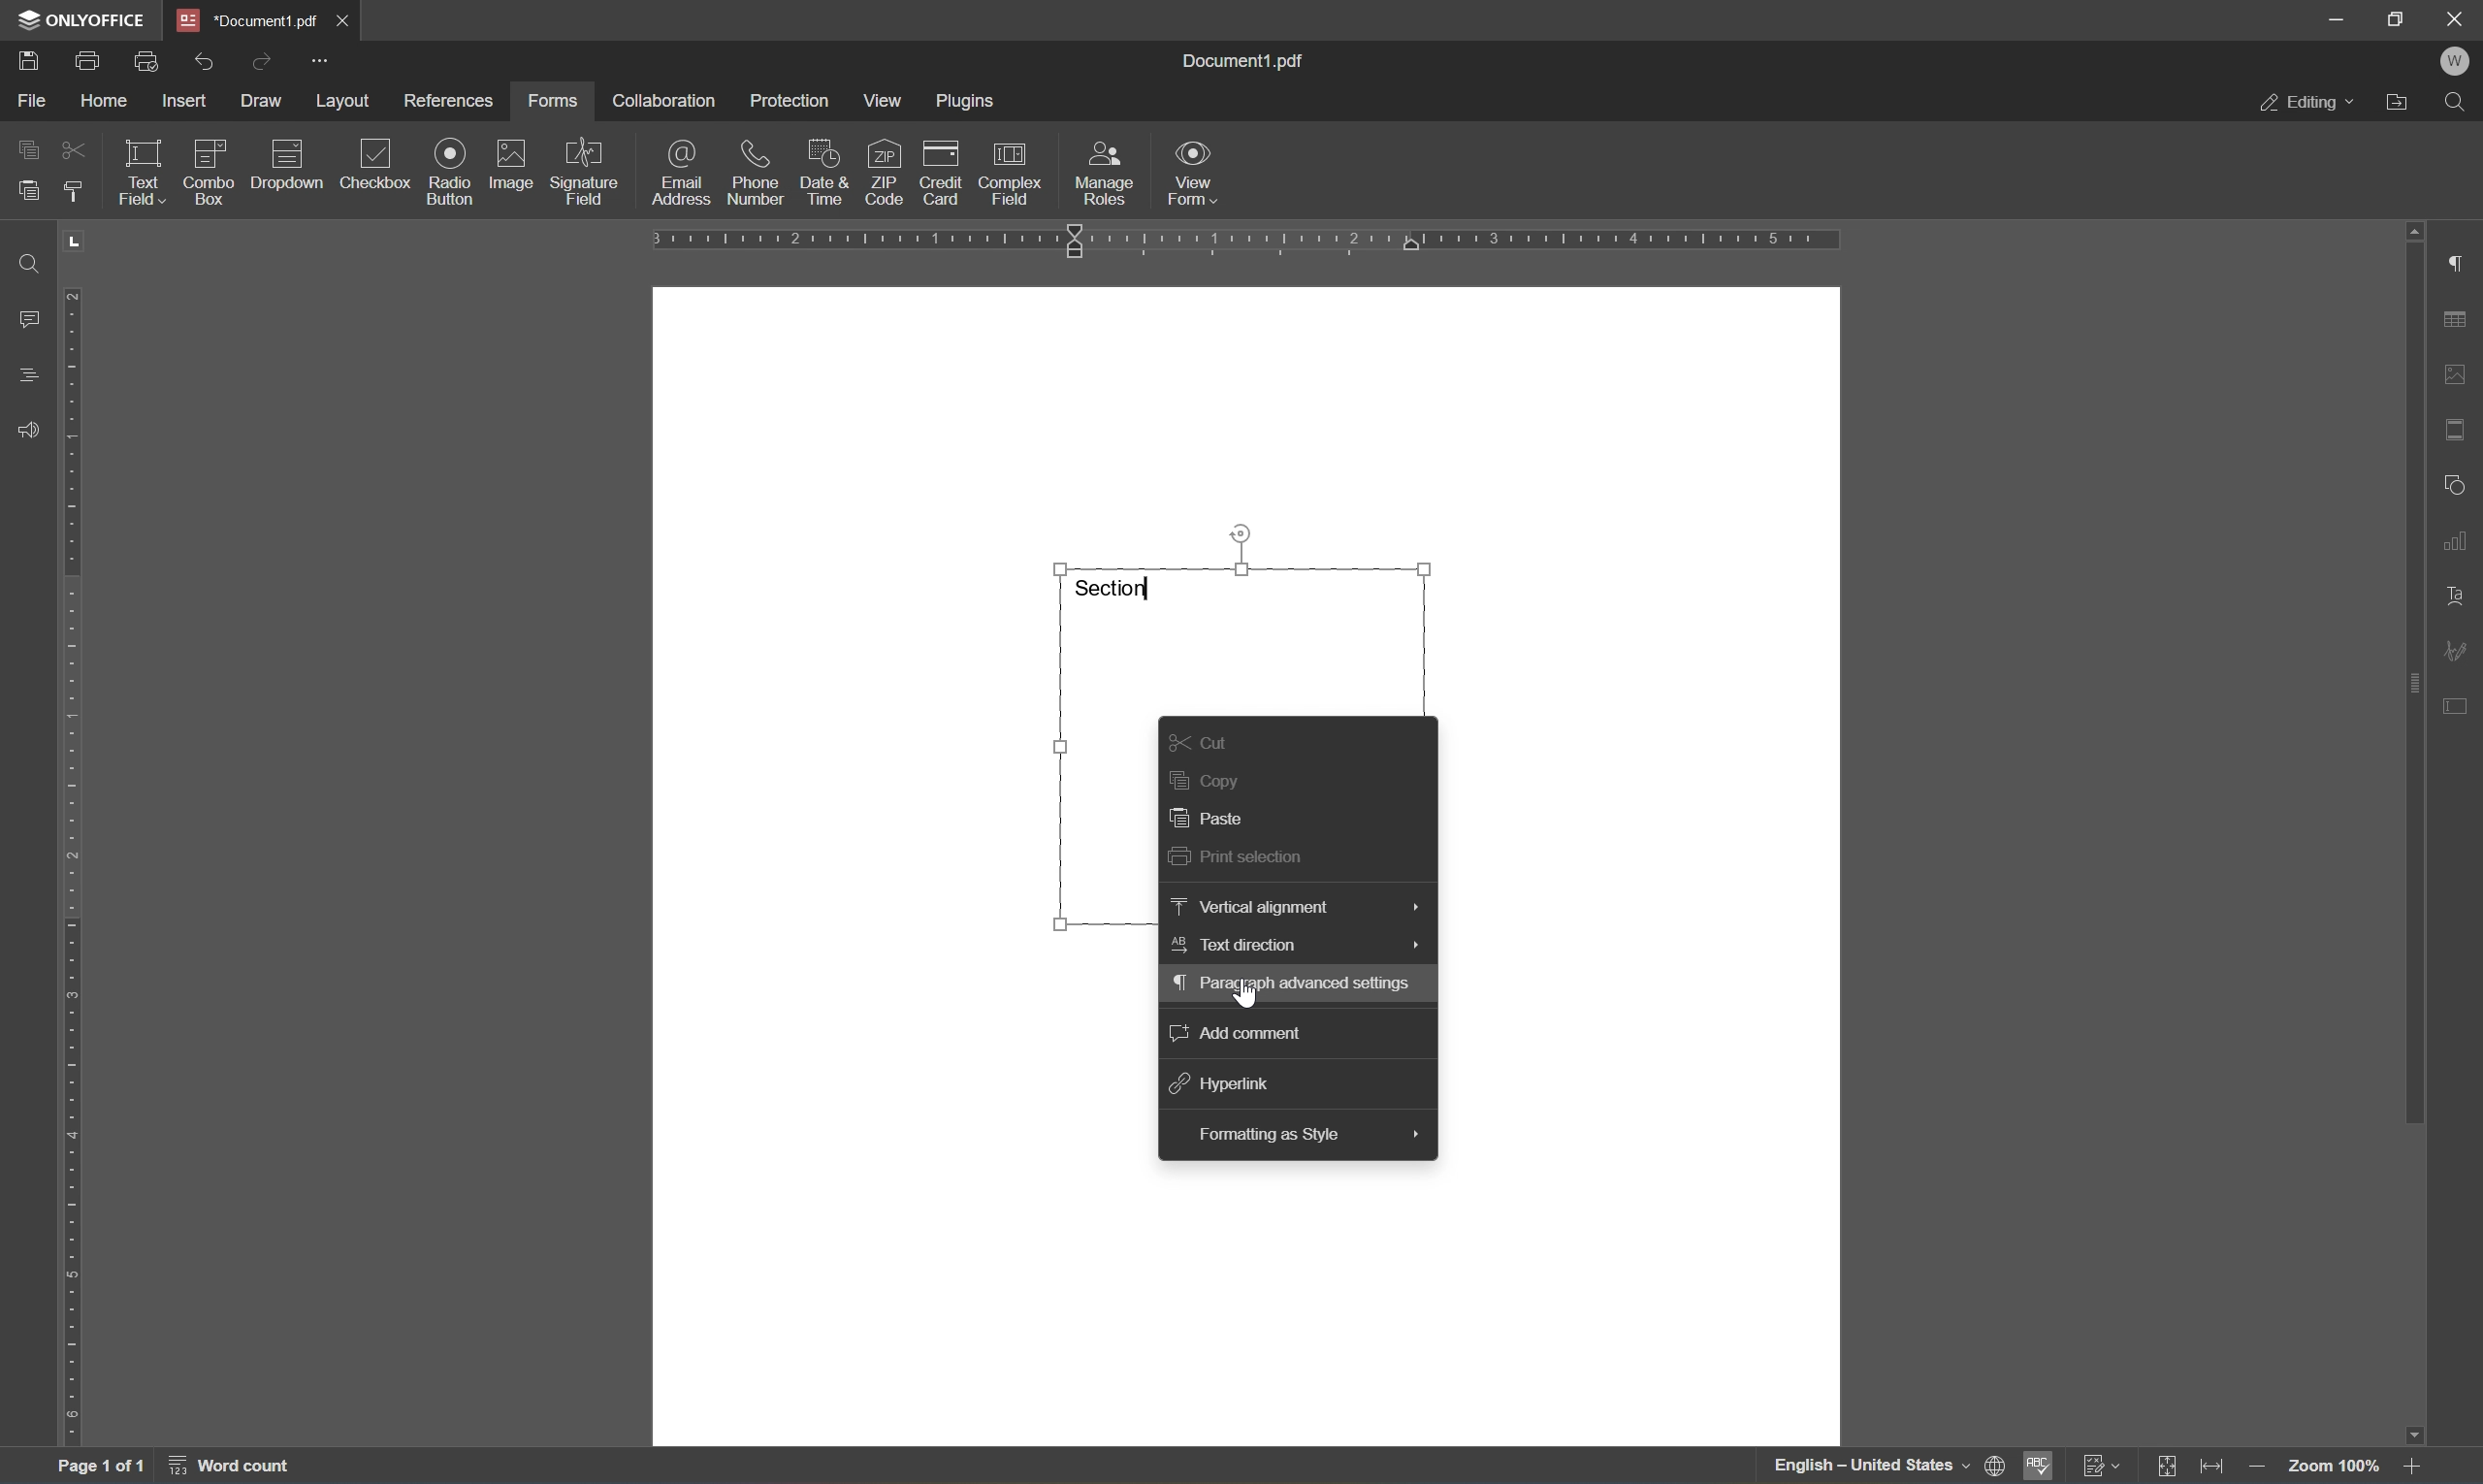  What do you see at coordinates (1200, 743) in the screenshot?
I see `cut` at bounding box center [1200, 743].